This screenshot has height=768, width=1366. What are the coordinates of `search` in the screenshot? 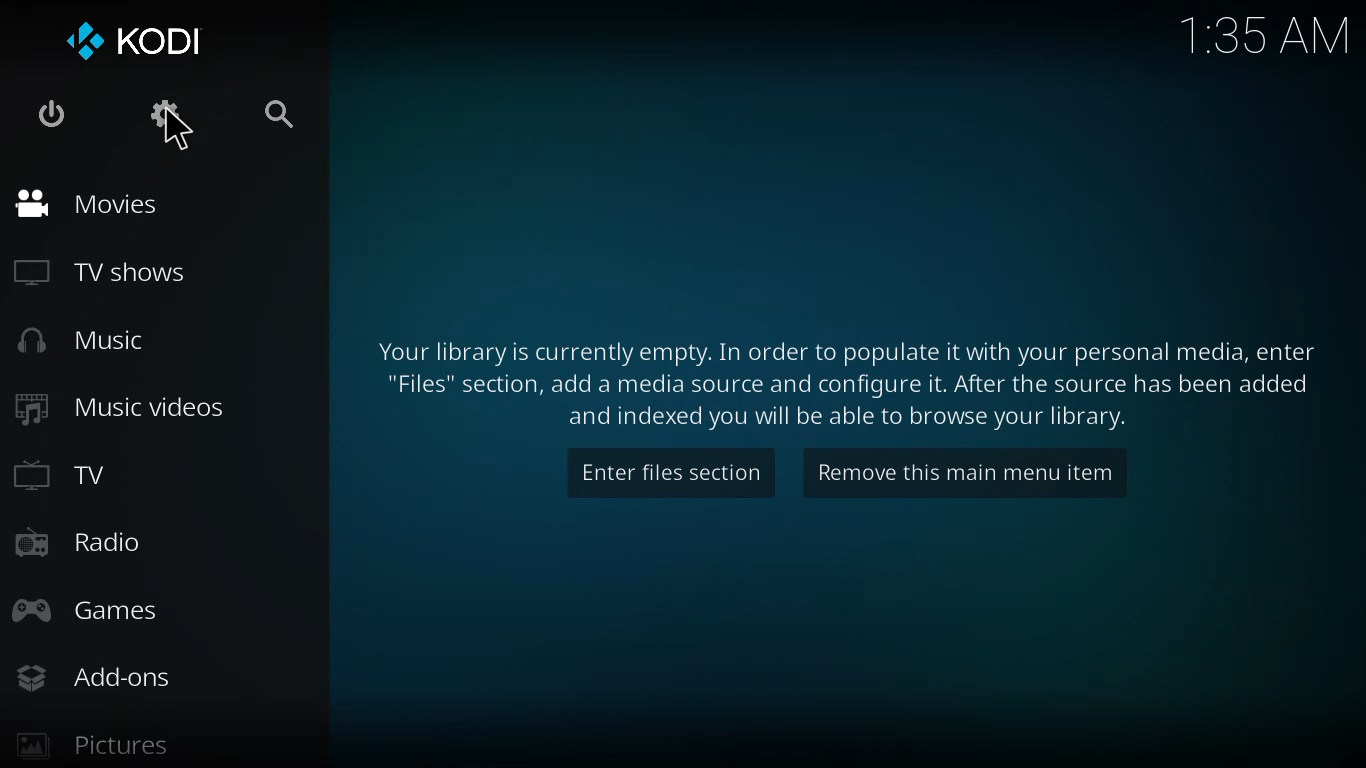 It's located at (274, 113).